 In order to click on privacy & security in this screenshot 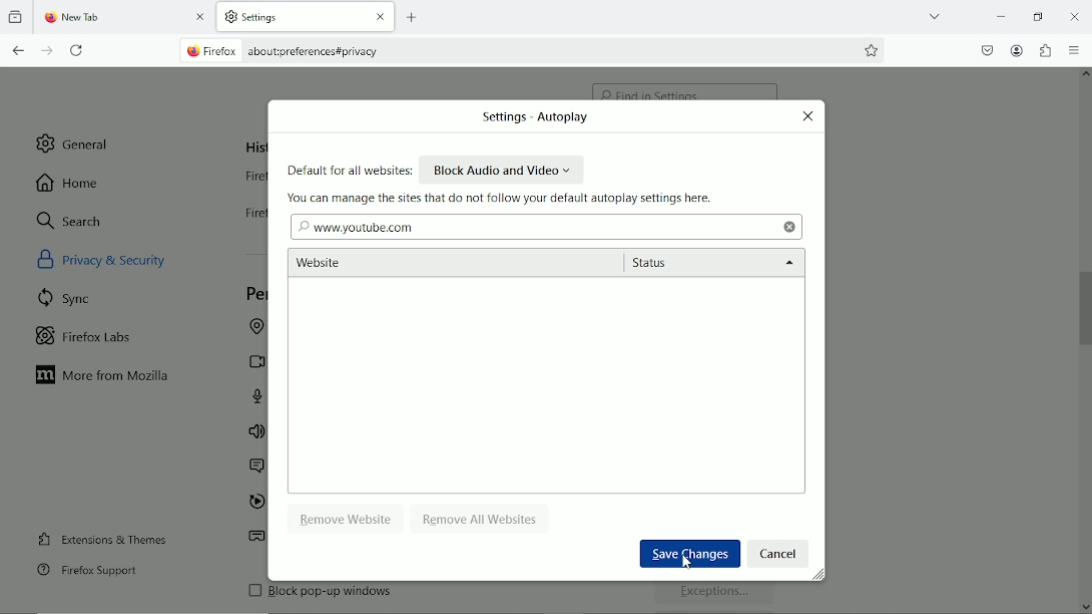, I will do `click(126, 258)`.